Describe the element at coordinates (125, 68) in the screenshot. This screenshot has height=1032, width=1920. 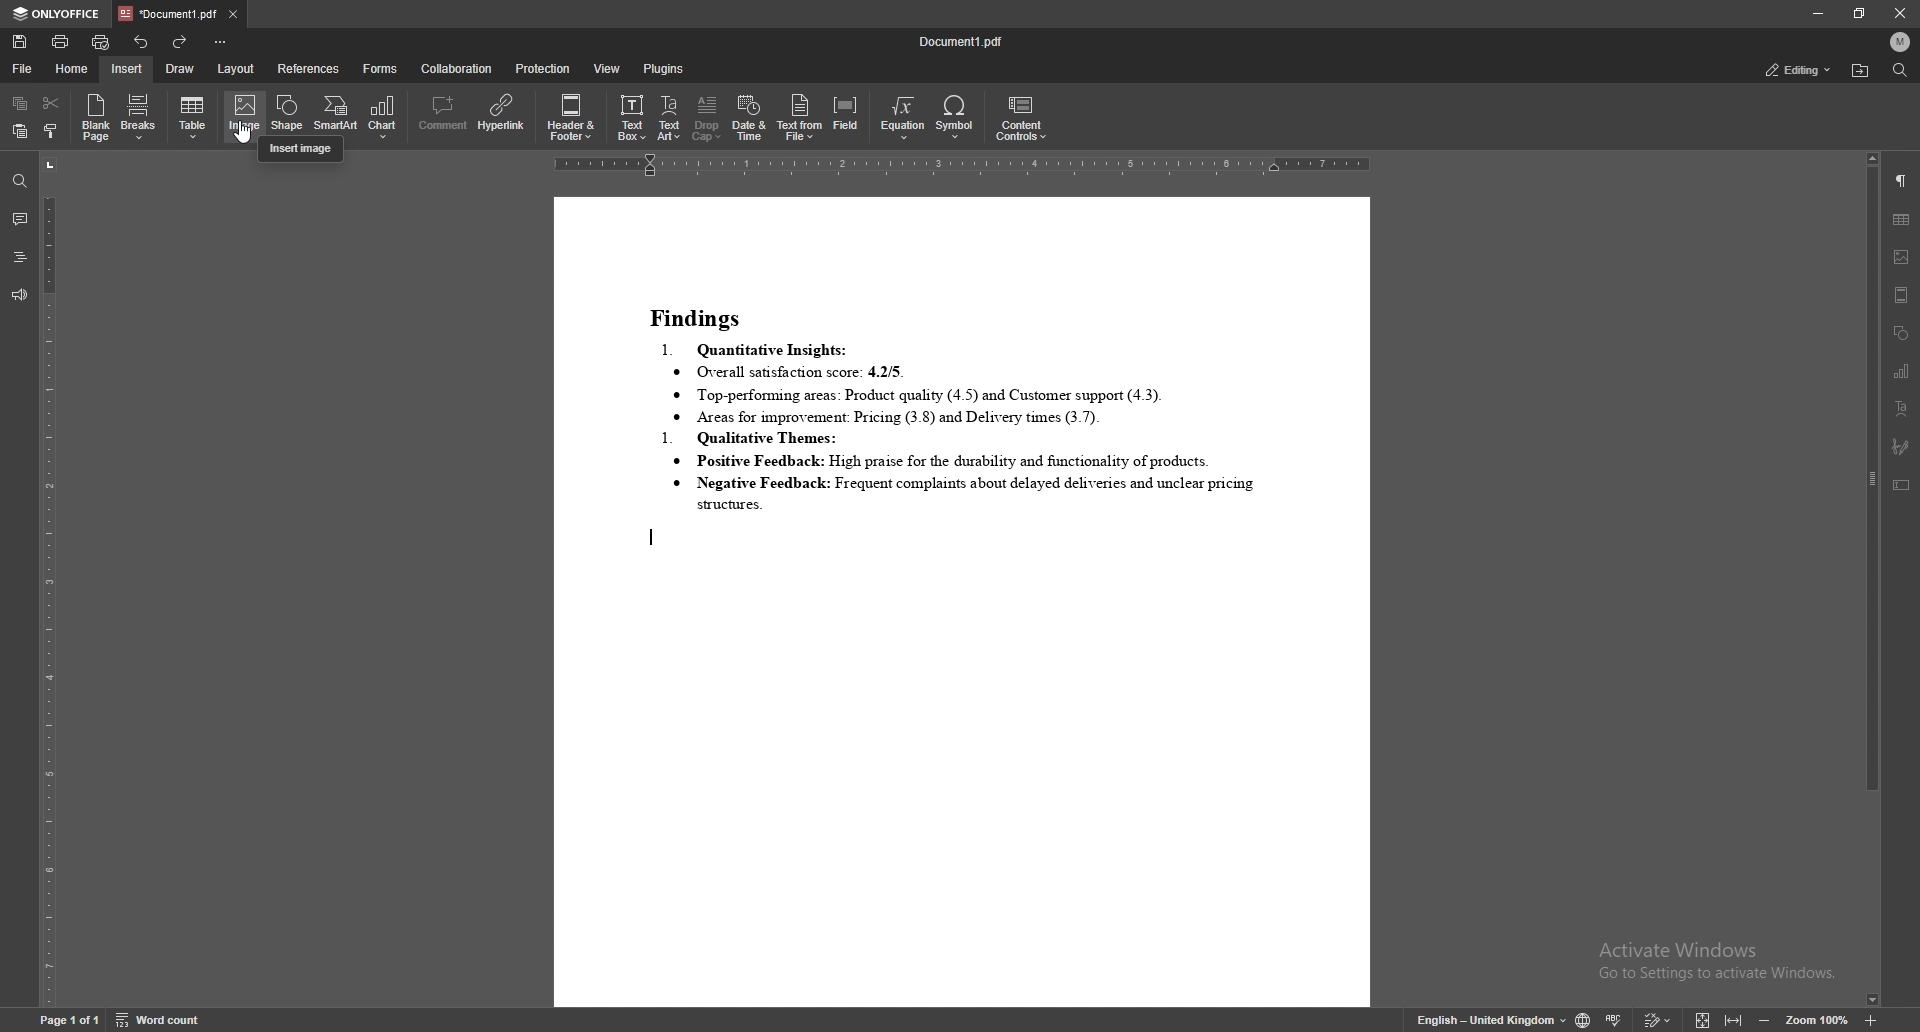
I see `insert` at that location.